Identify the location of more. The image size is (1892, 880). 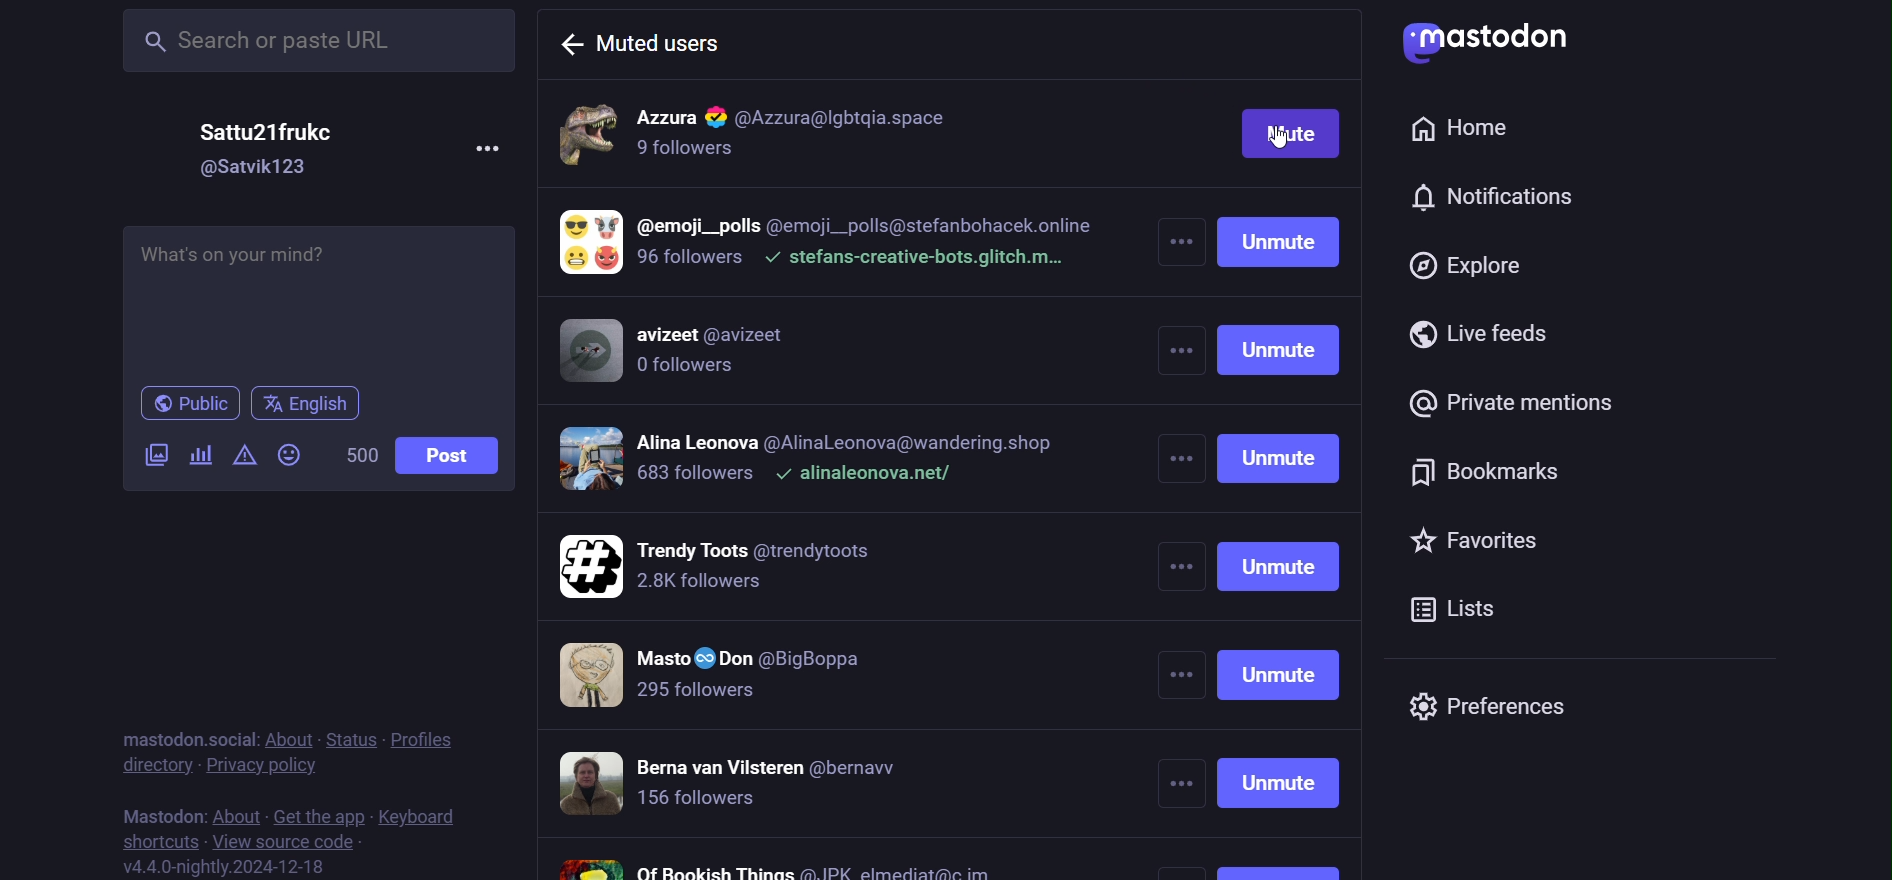
(487, 148).